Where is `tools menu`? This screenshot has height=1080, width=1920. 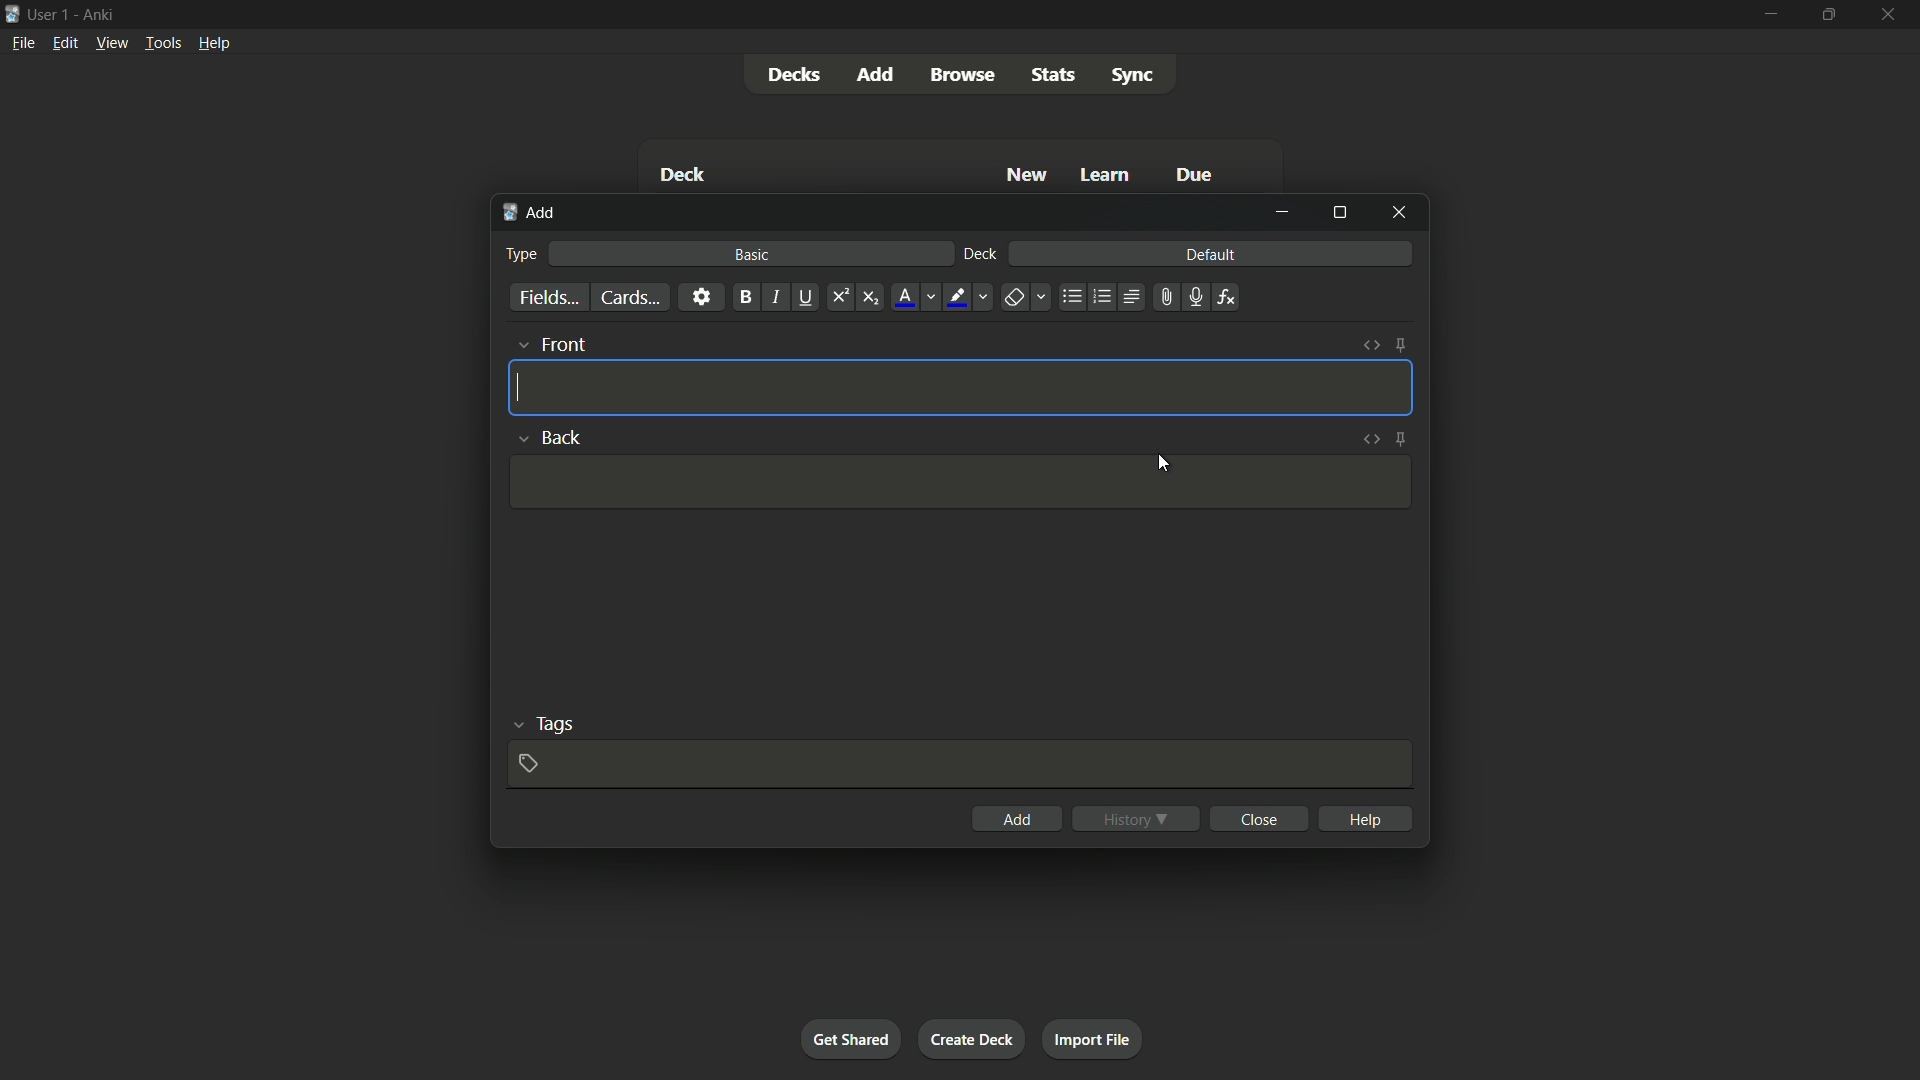
tools menu is located at coordinates (163, 42).